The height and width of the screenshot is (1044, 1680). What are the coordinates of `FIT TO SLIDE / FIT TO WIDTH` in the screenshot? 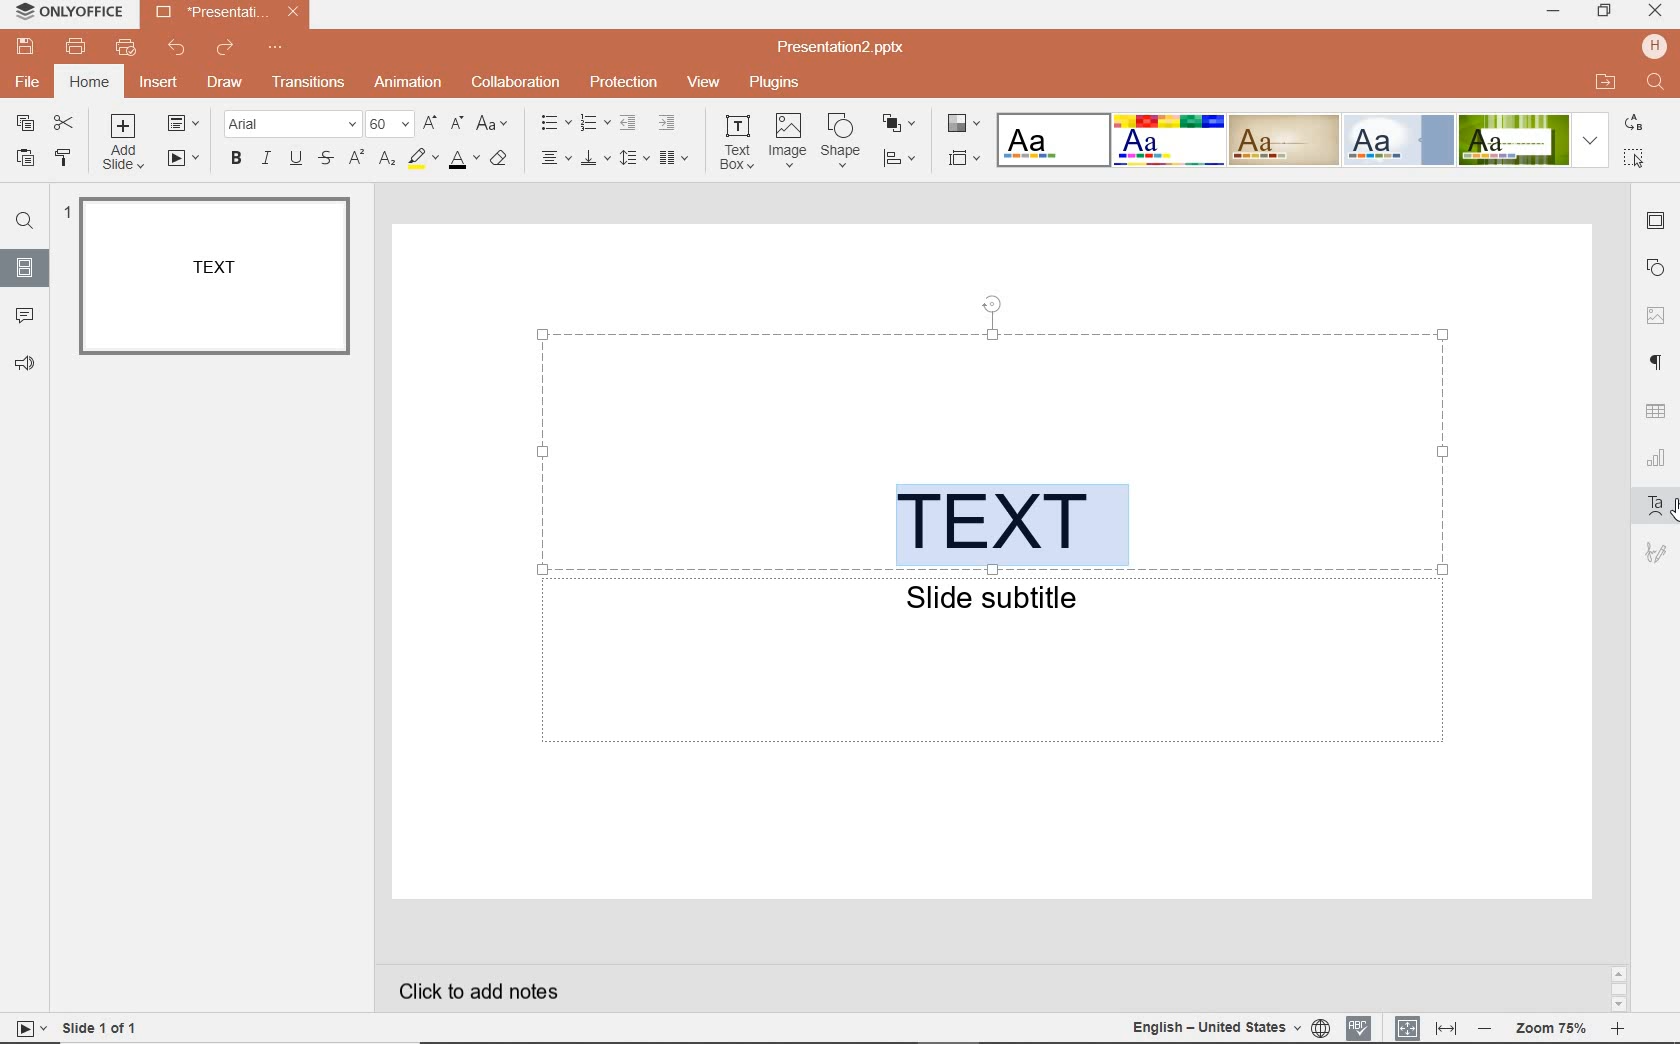 It's located at (1427, 1025).